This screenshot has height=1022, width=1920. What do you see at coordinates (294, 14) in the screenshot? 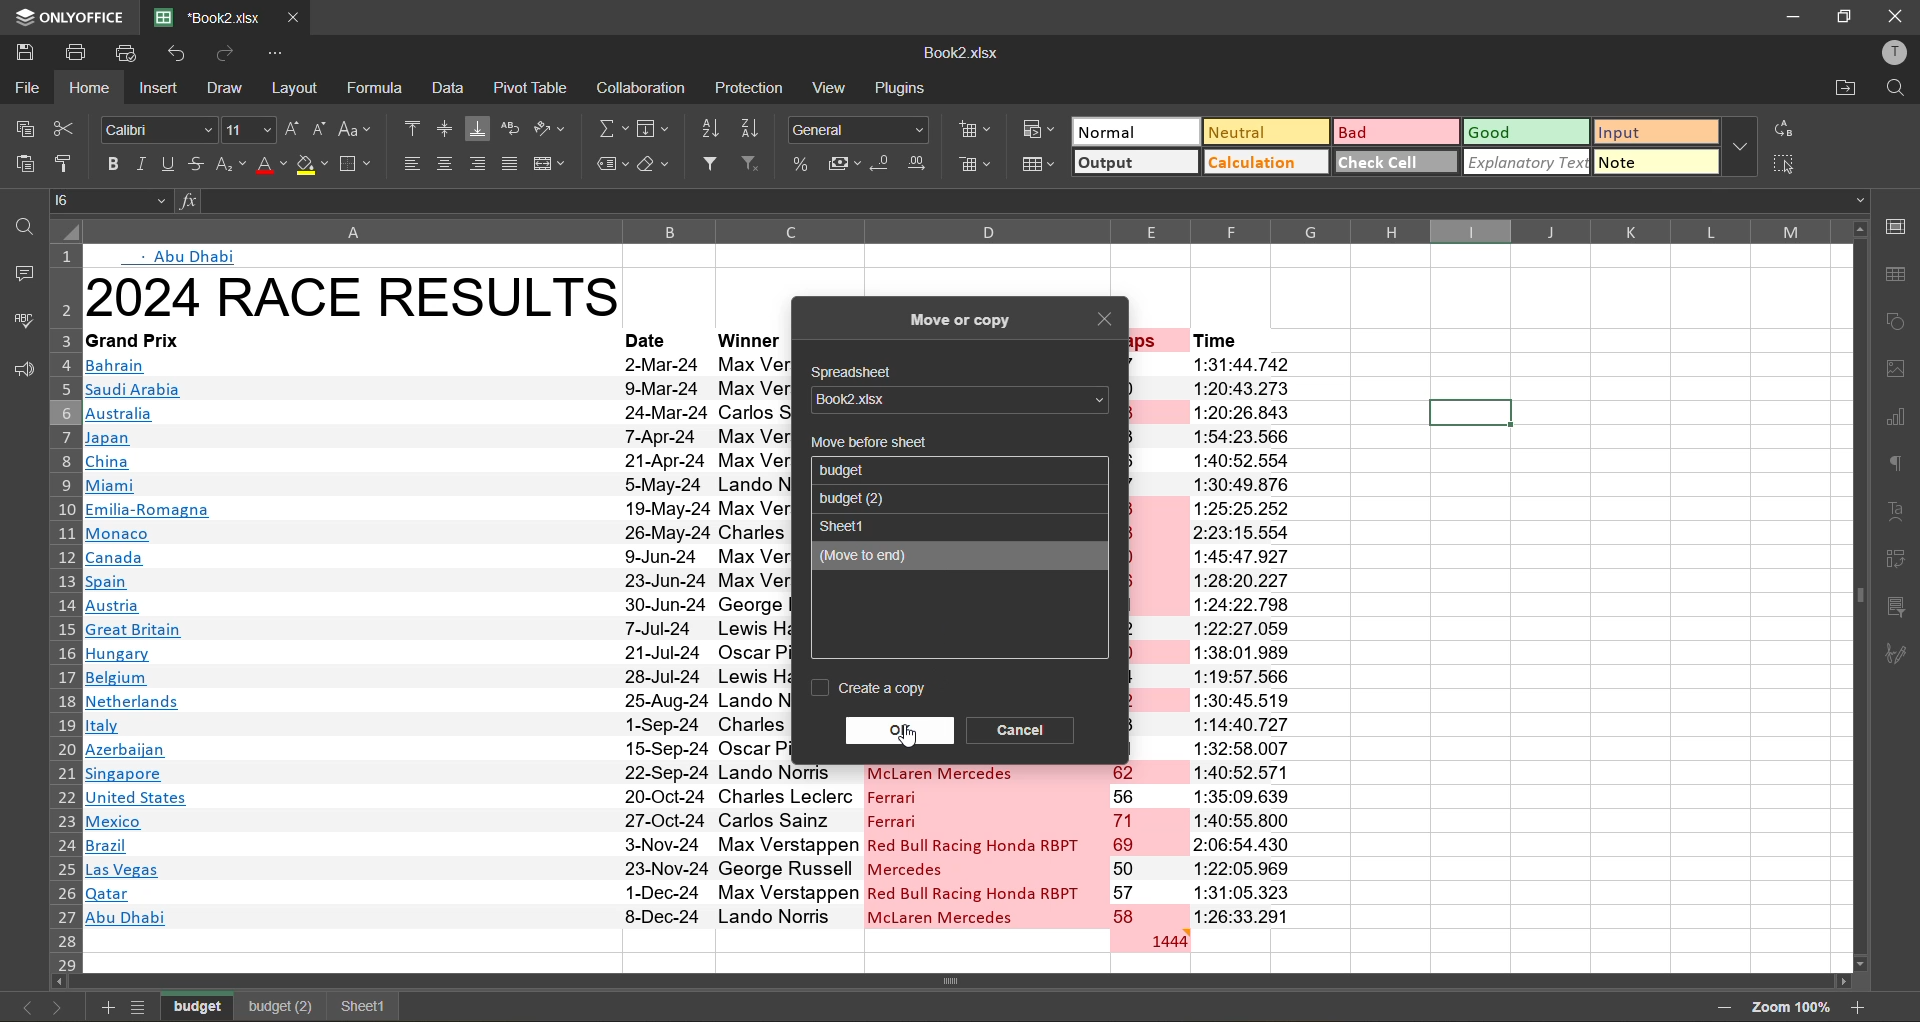
I see `close tab` at bounding box center [294, 14].